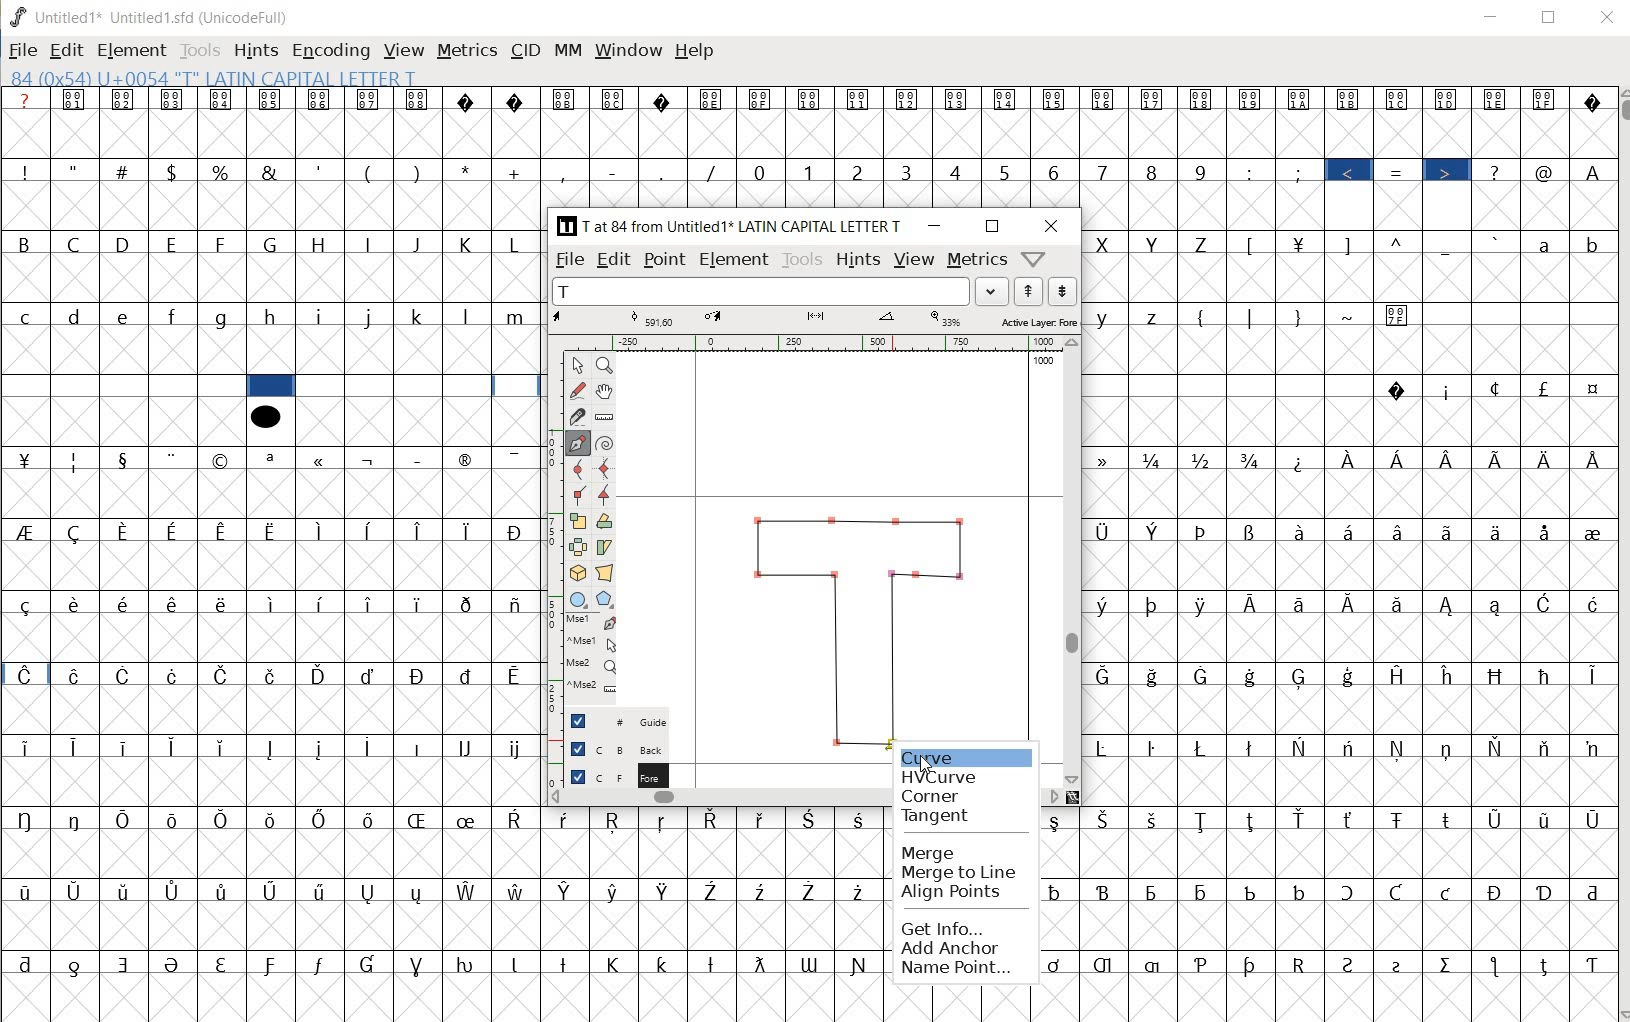 Image resolution: width=1630 pixels, height=1022 pixels. What do you see at coordinates (615, 891) in the screenshot?
I see `Symbol` at bounding box center [615, 891].